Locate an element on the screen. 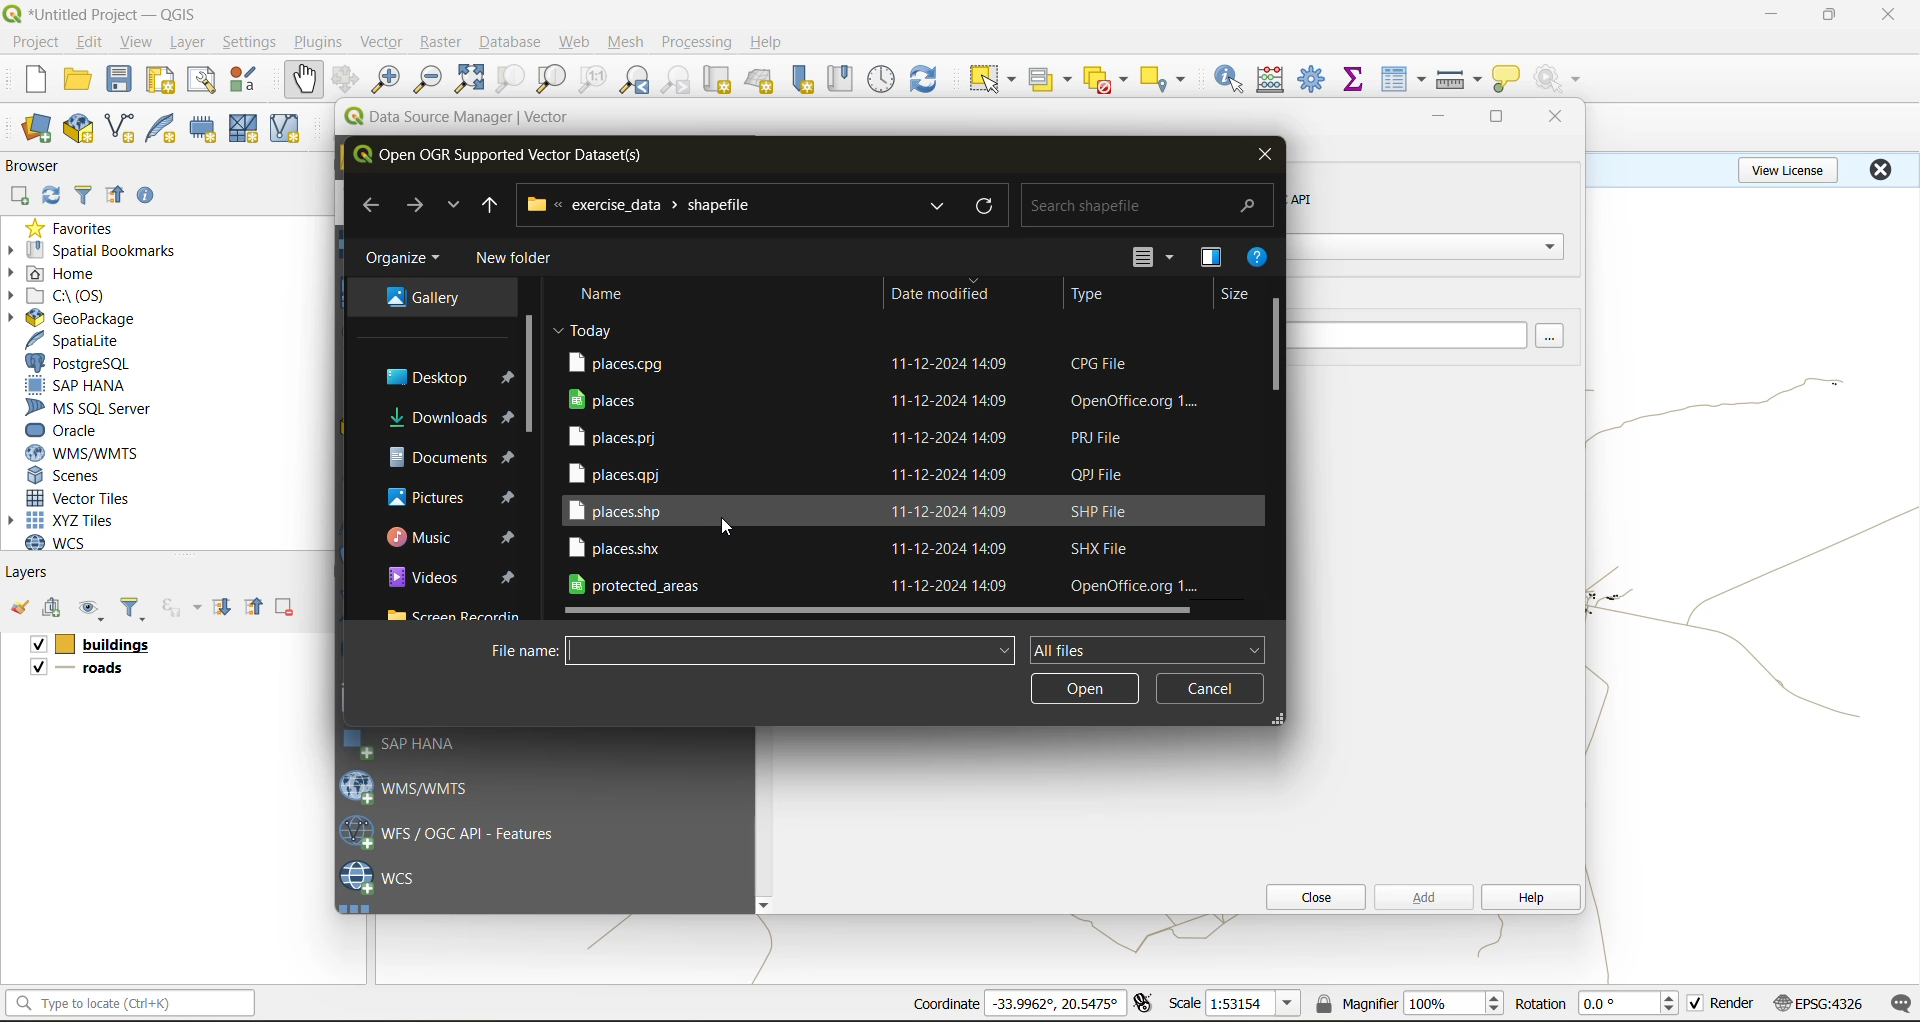 Image resolution: width=1920 pixels, height=1022 pixels. select is located at coordinates (989, 80).